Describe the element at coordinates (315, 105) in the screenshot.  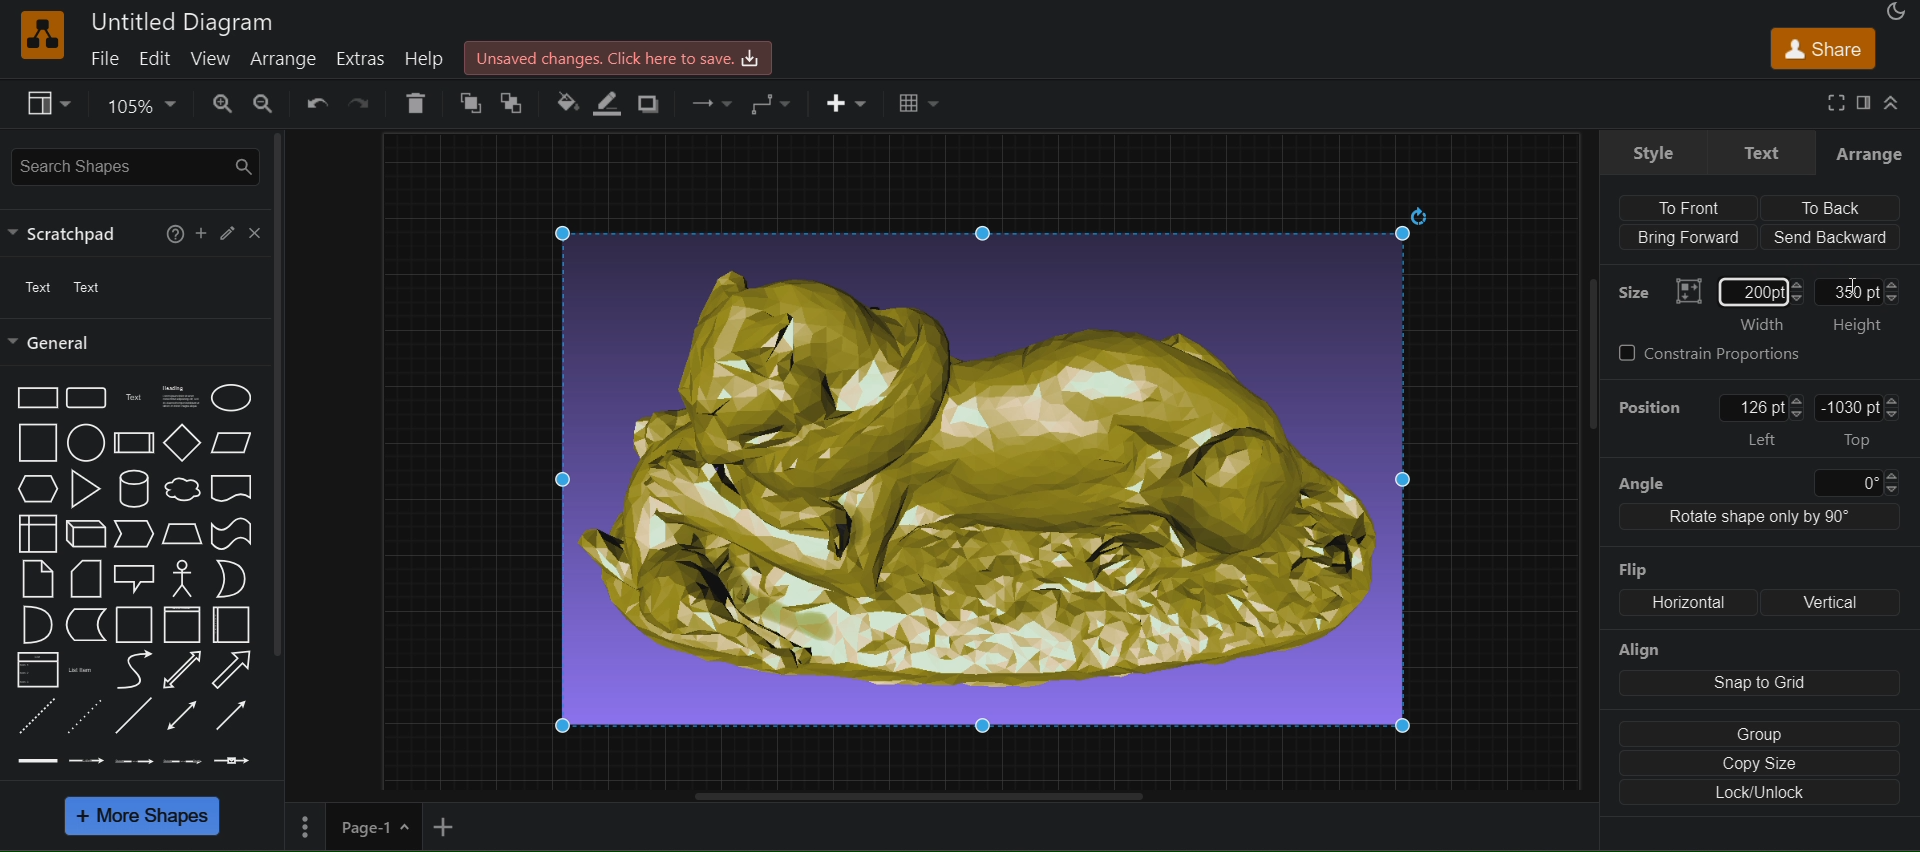
I see `undo` at that location.